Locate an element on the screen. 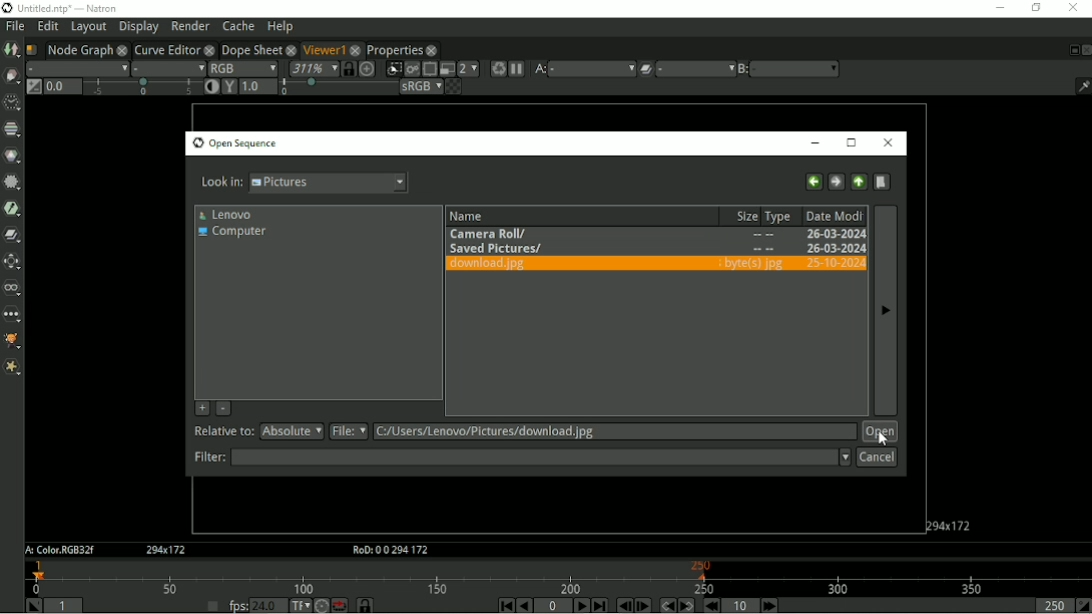 This screenshot has height=614, width=1092. Behaviour is located at coordinates (339, 605).